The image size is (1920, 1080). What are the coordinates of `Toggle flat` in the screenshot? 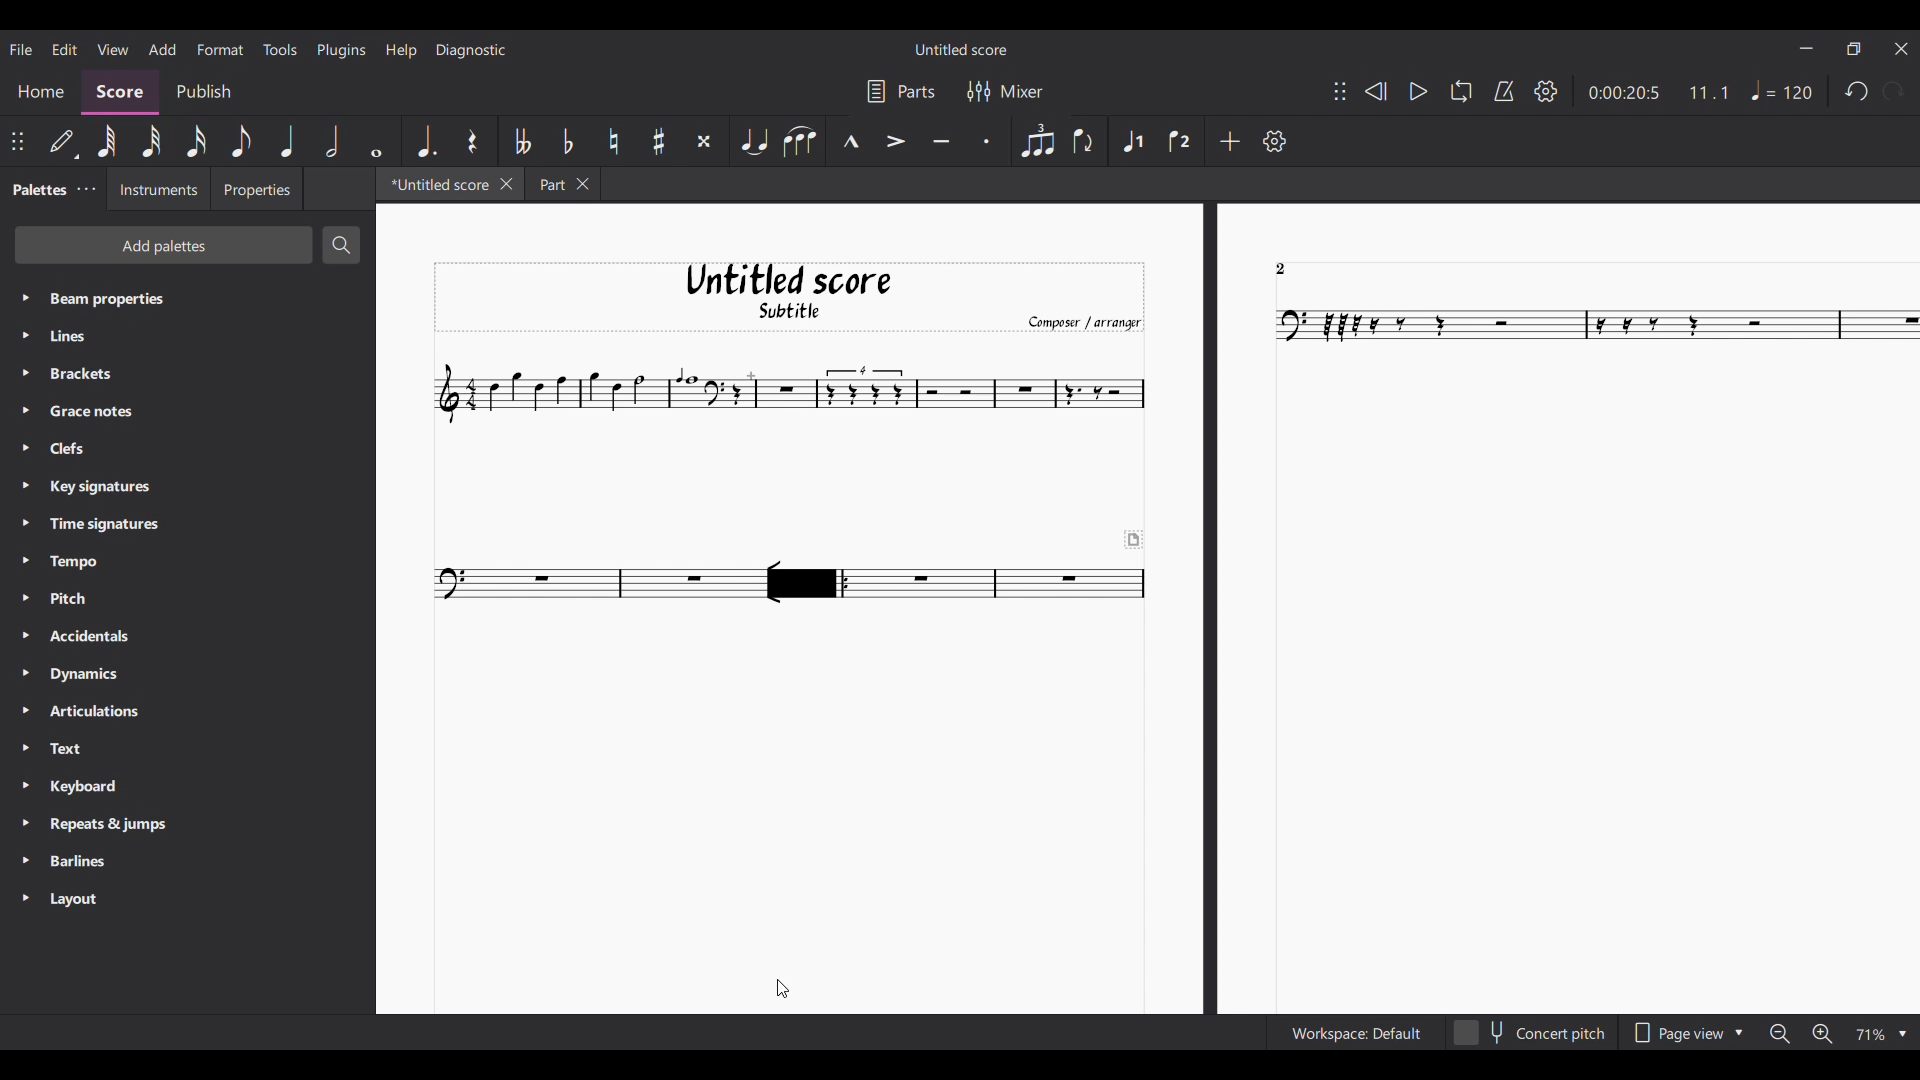 It's located at (568, 141).